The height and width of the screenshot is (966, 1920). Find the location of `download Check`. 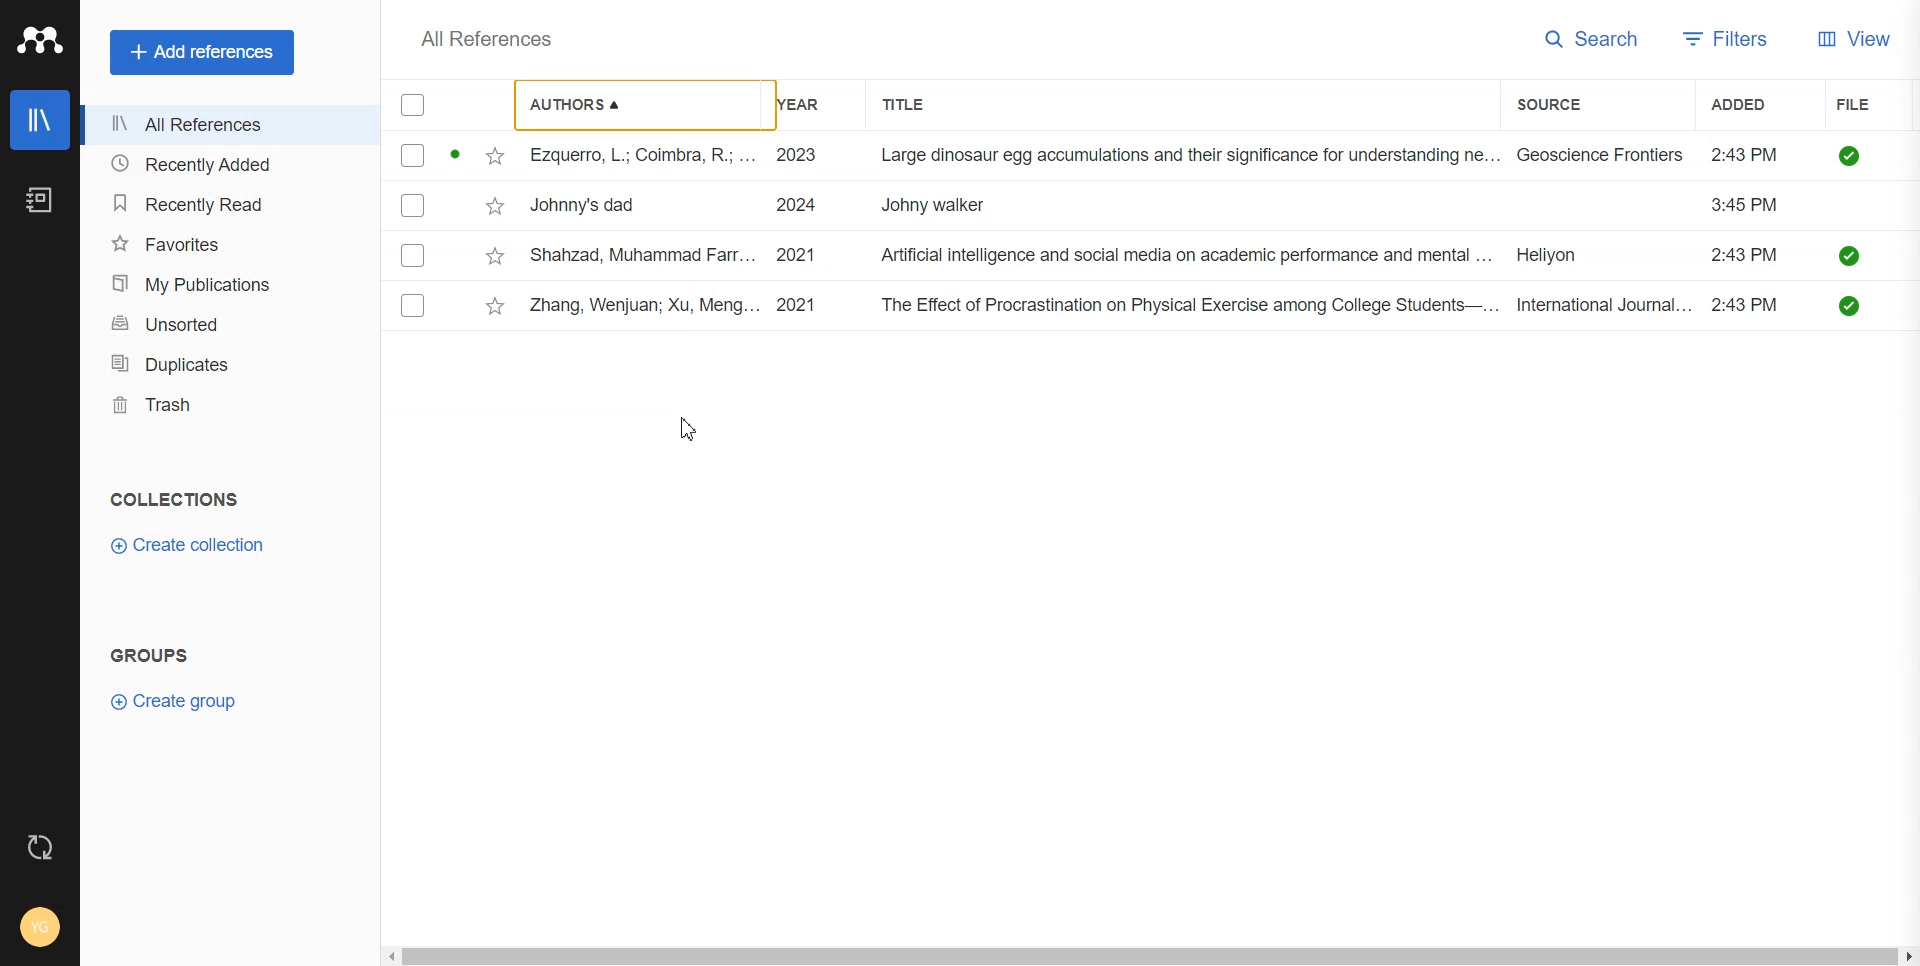

download Check is located at coordinates (1850, 255).